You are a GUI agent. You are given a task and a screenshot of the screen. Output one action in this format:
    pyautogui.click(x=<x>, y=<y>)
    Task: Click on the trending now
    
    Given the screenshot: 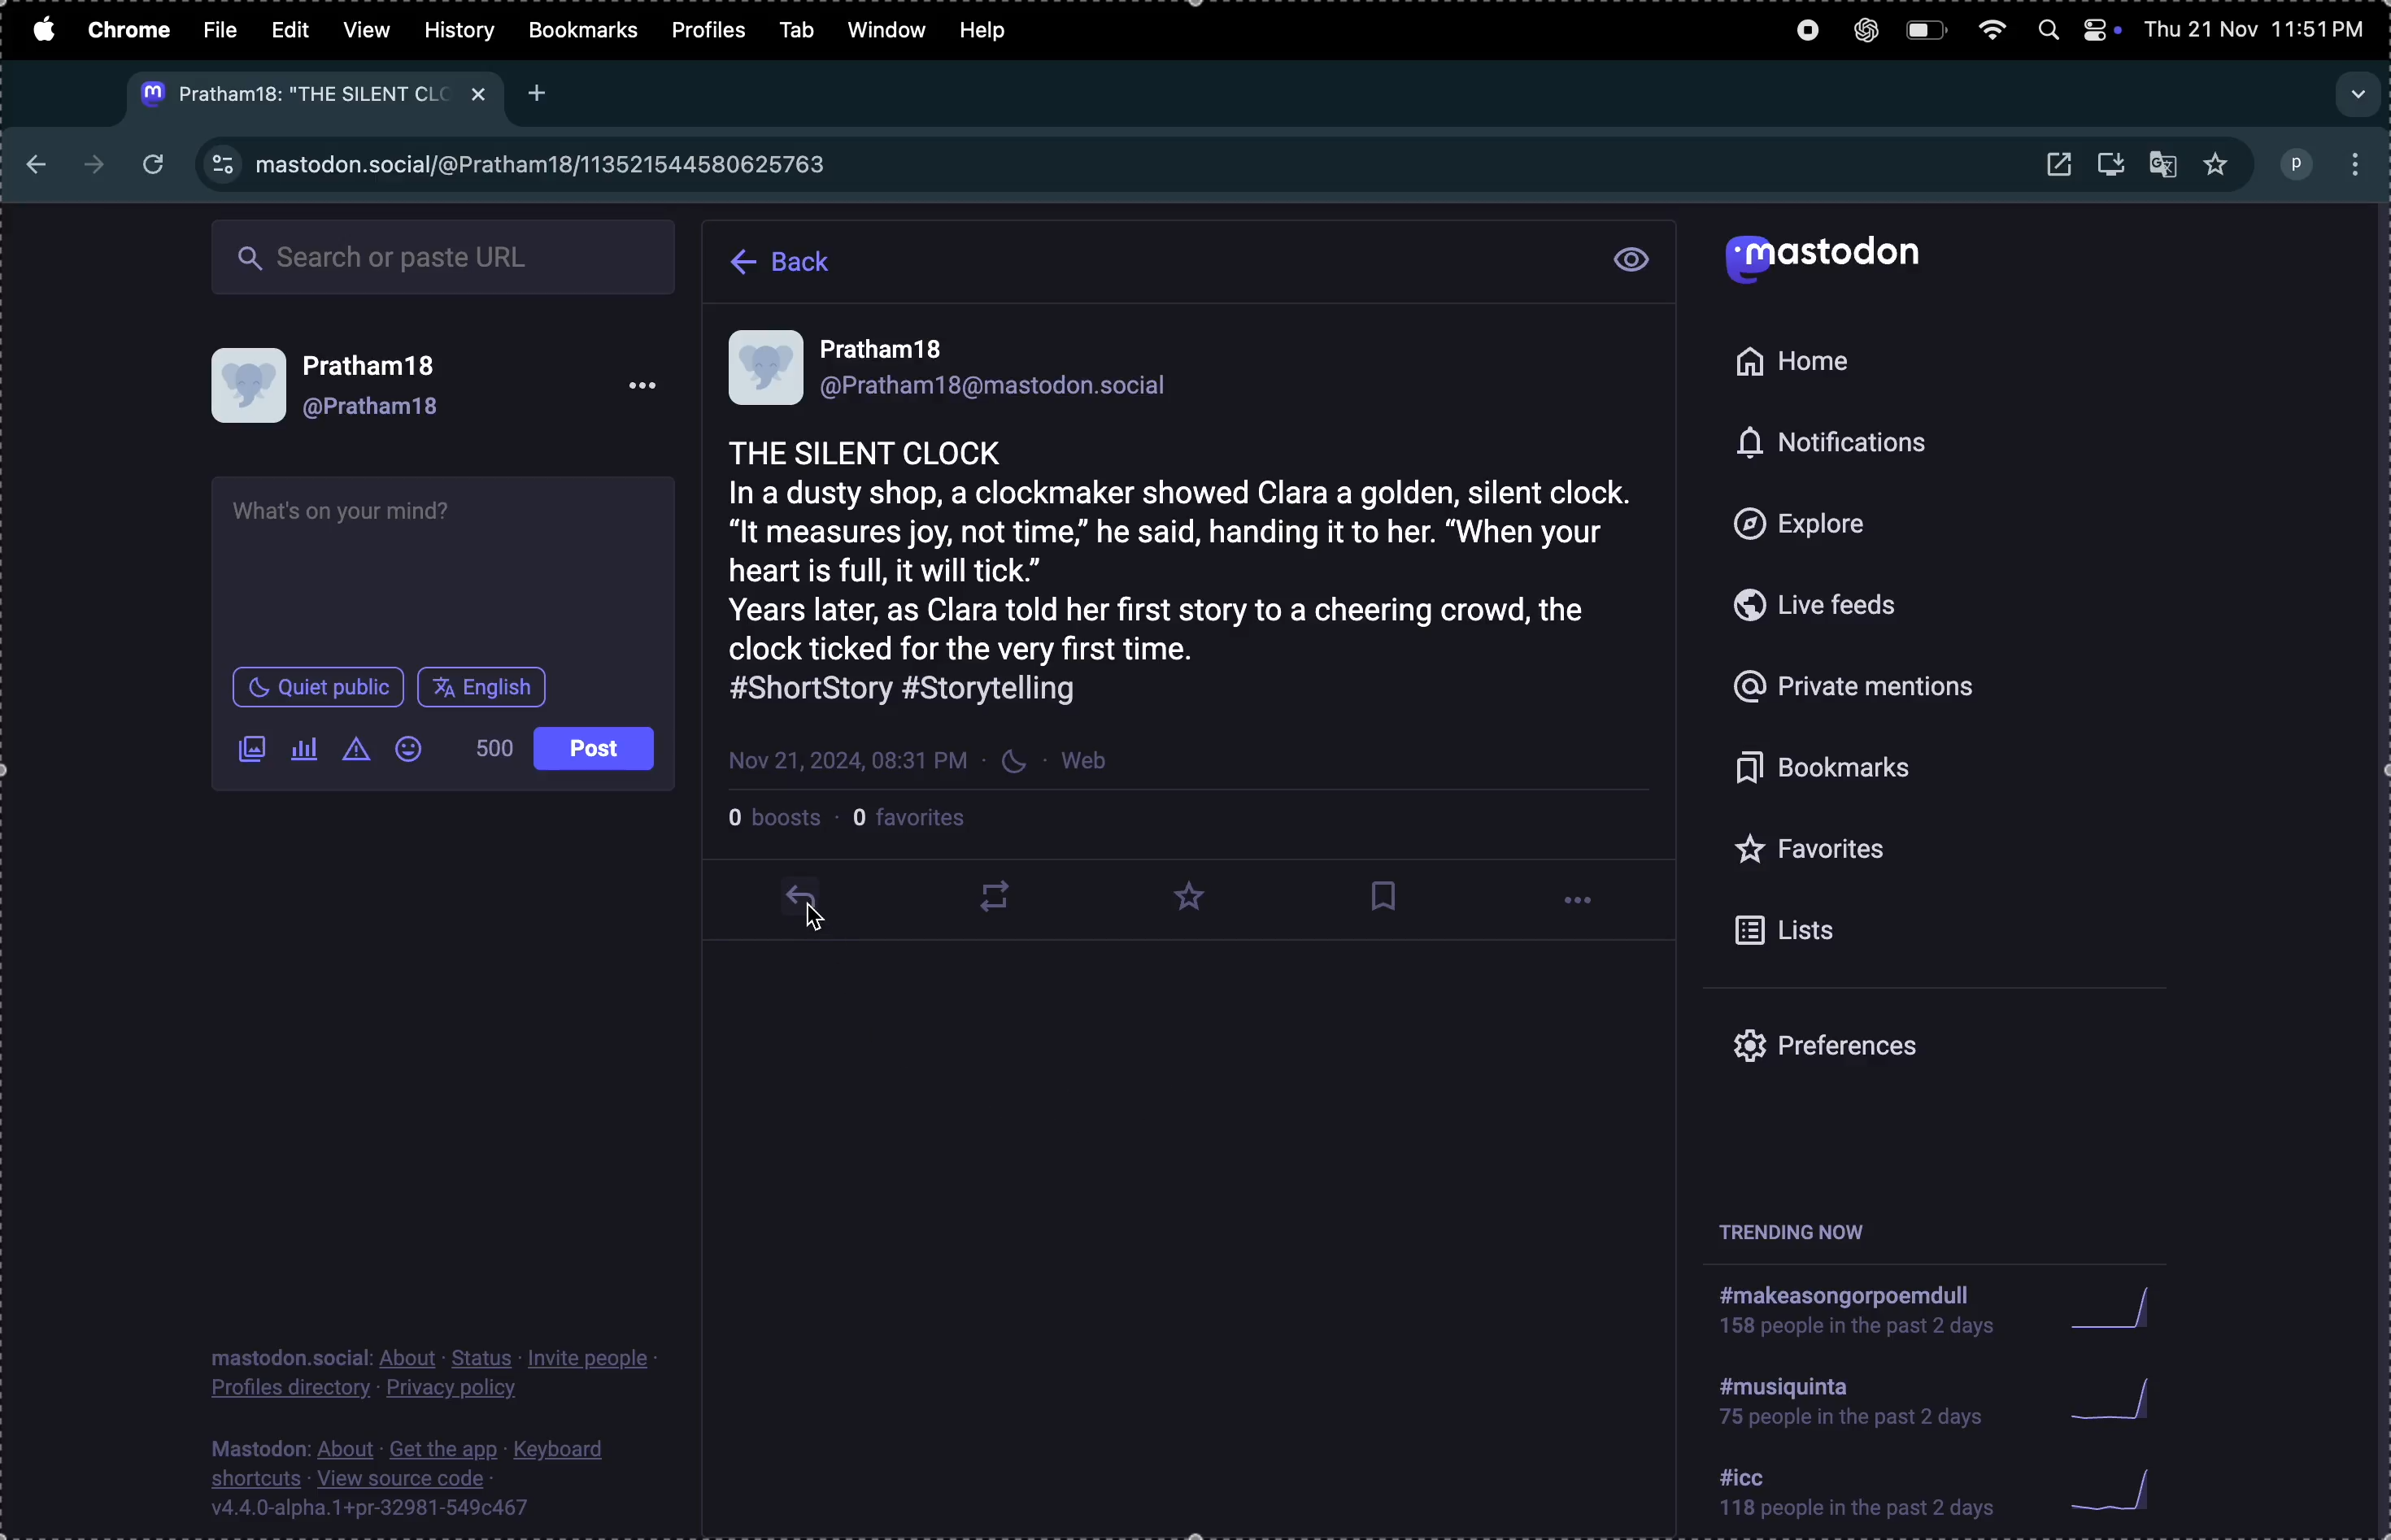 What is the action you would take?
    pyautogui.click(x=1803, y=1231)
    